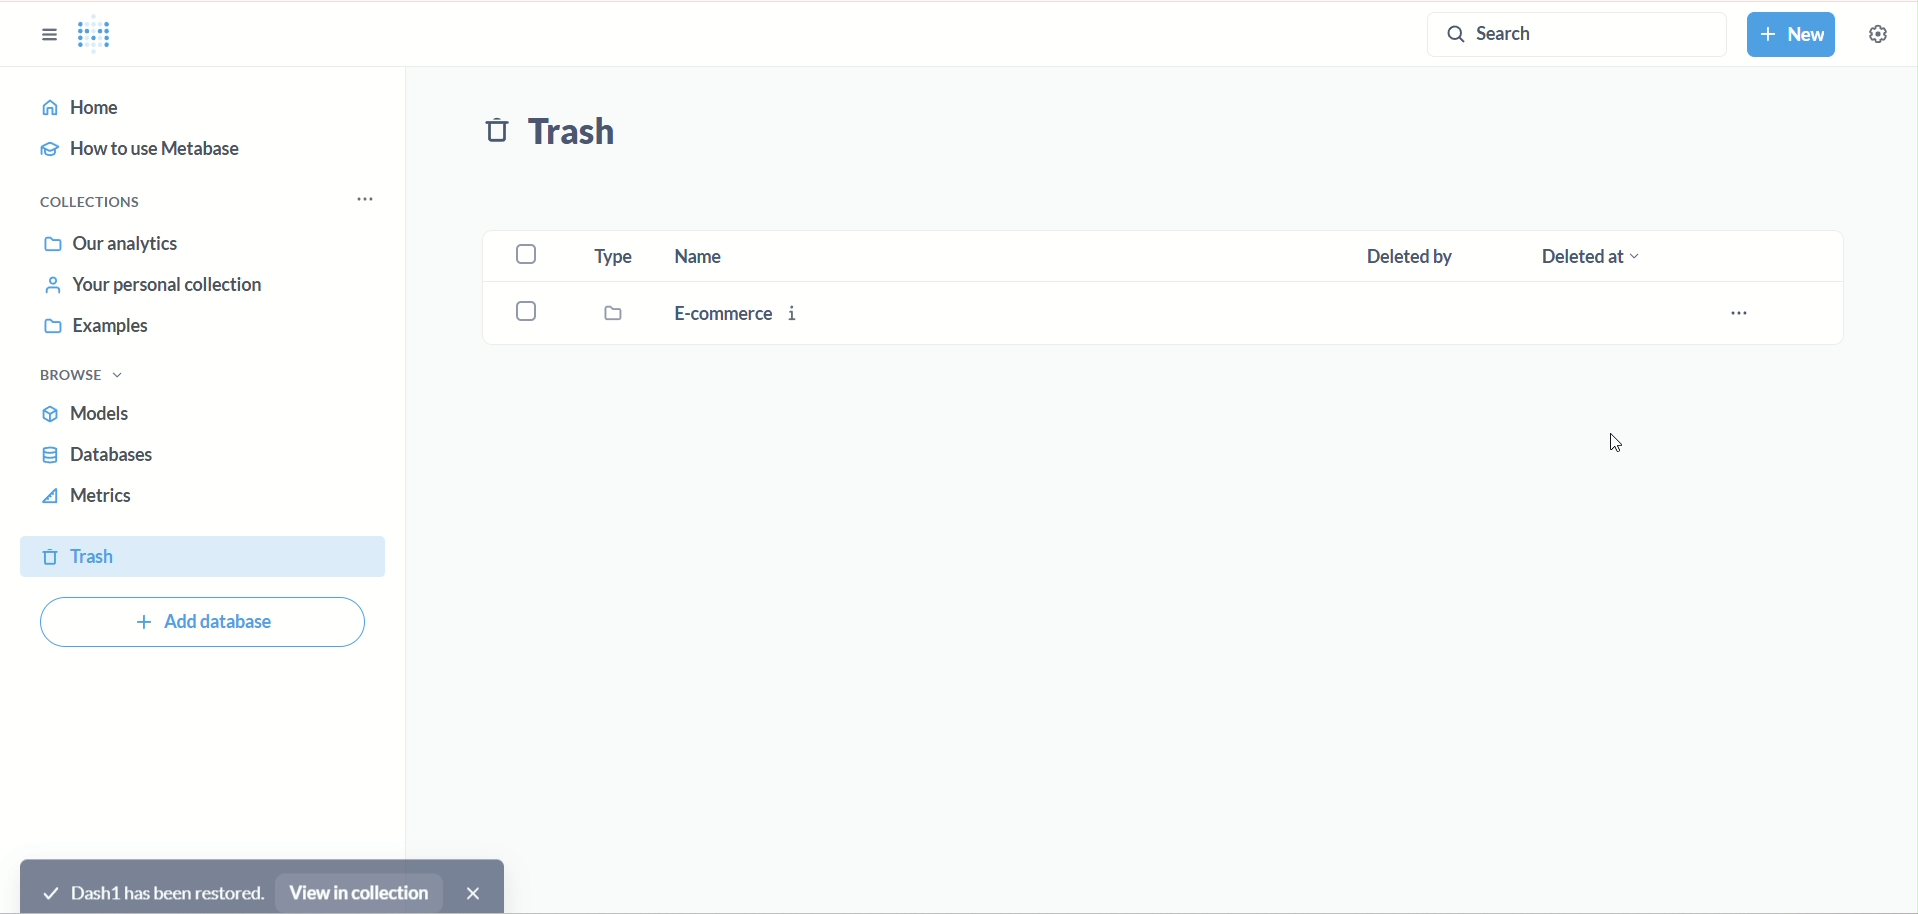 This screenshot has width=1918, height=914. Describe the element at coordinates (202, 108) in the screenshot. I see `home` at that location.